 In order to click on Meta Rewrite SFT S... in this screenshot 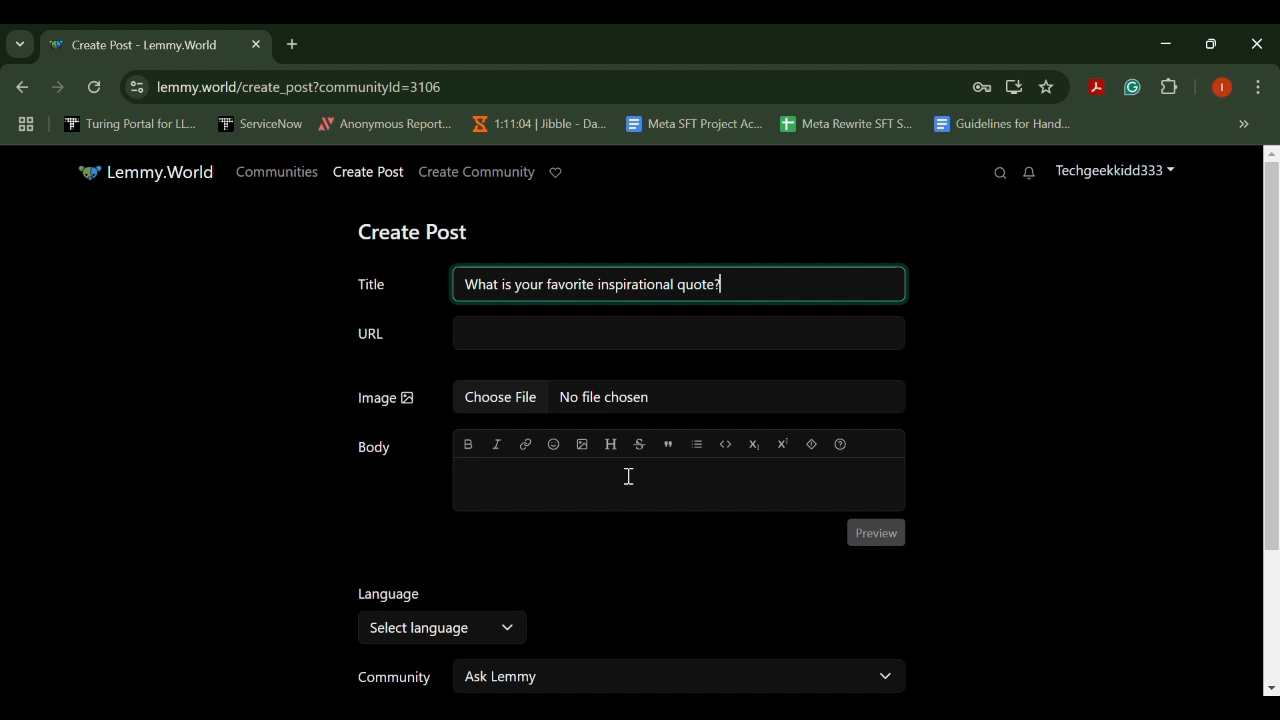, I will do `click(847, 125)`.